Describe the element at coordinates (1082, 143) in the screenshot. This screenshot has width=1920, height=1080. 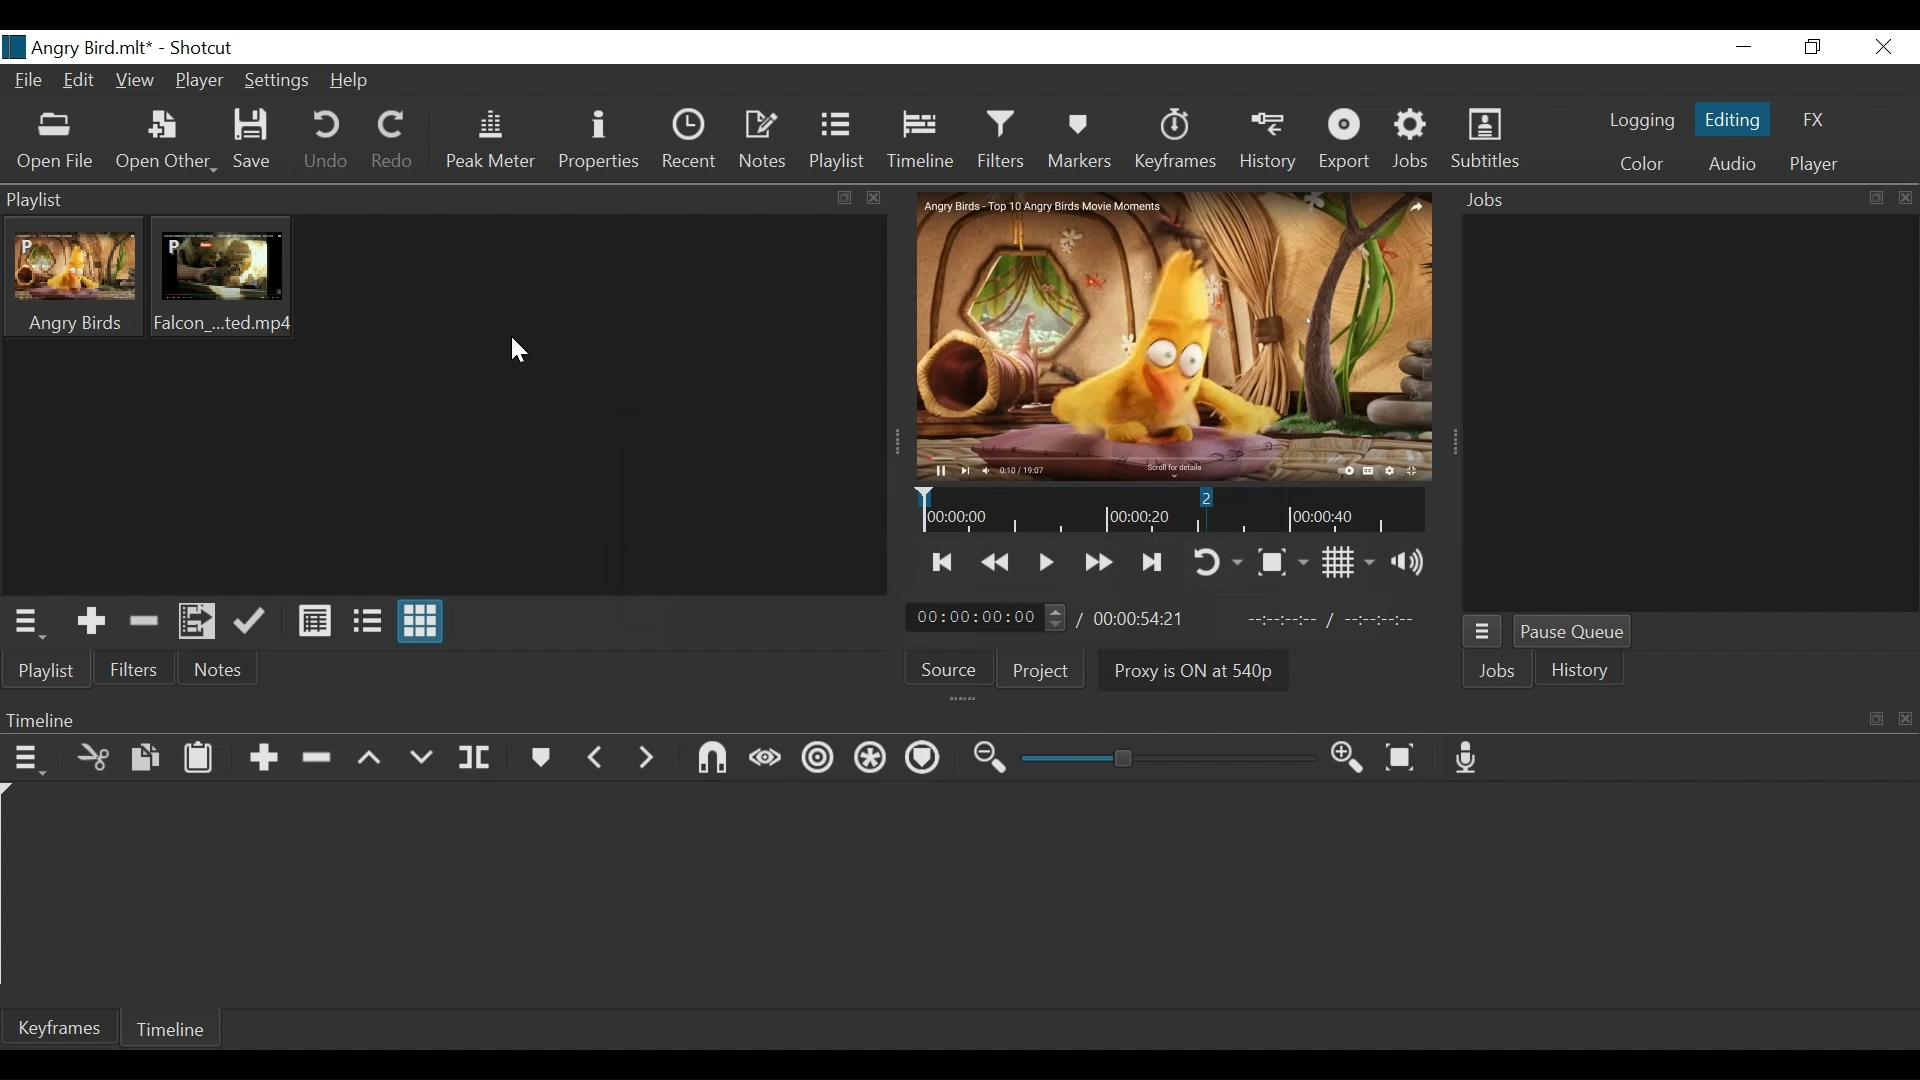
I see `Markers` at that location.